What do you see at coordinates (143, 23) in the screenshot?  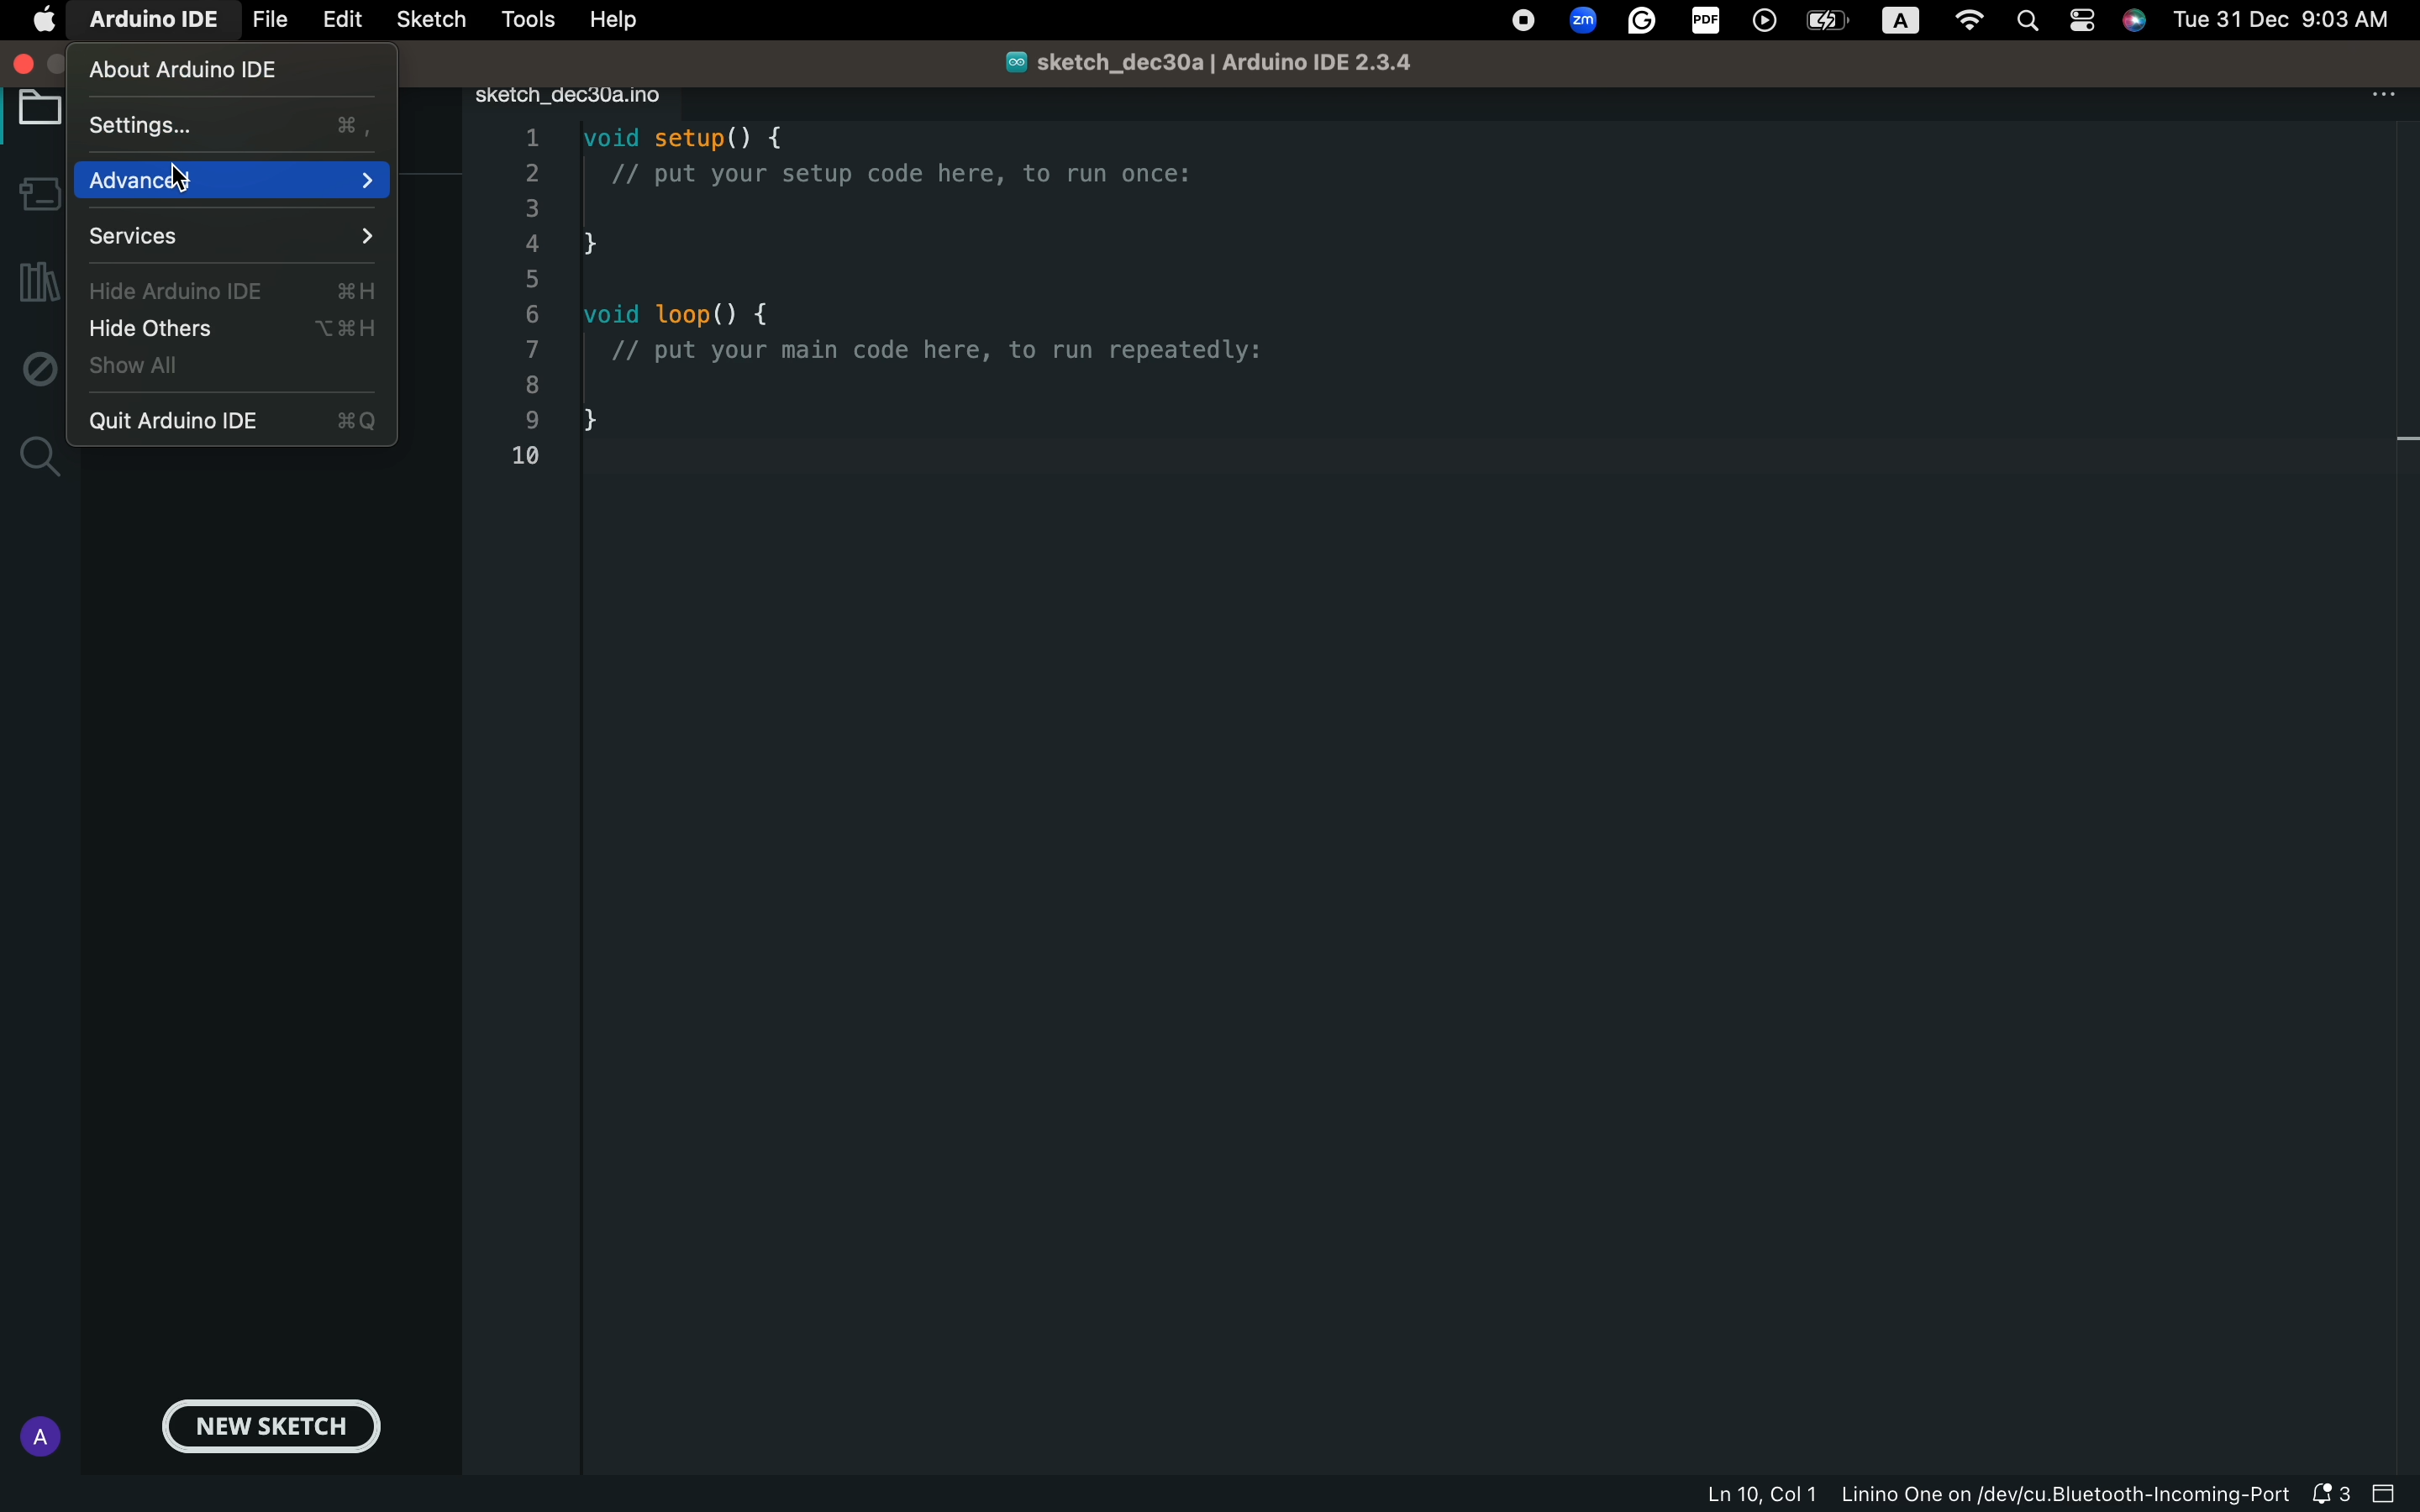 I see `arduino ide` at bounding box center [143, 23].